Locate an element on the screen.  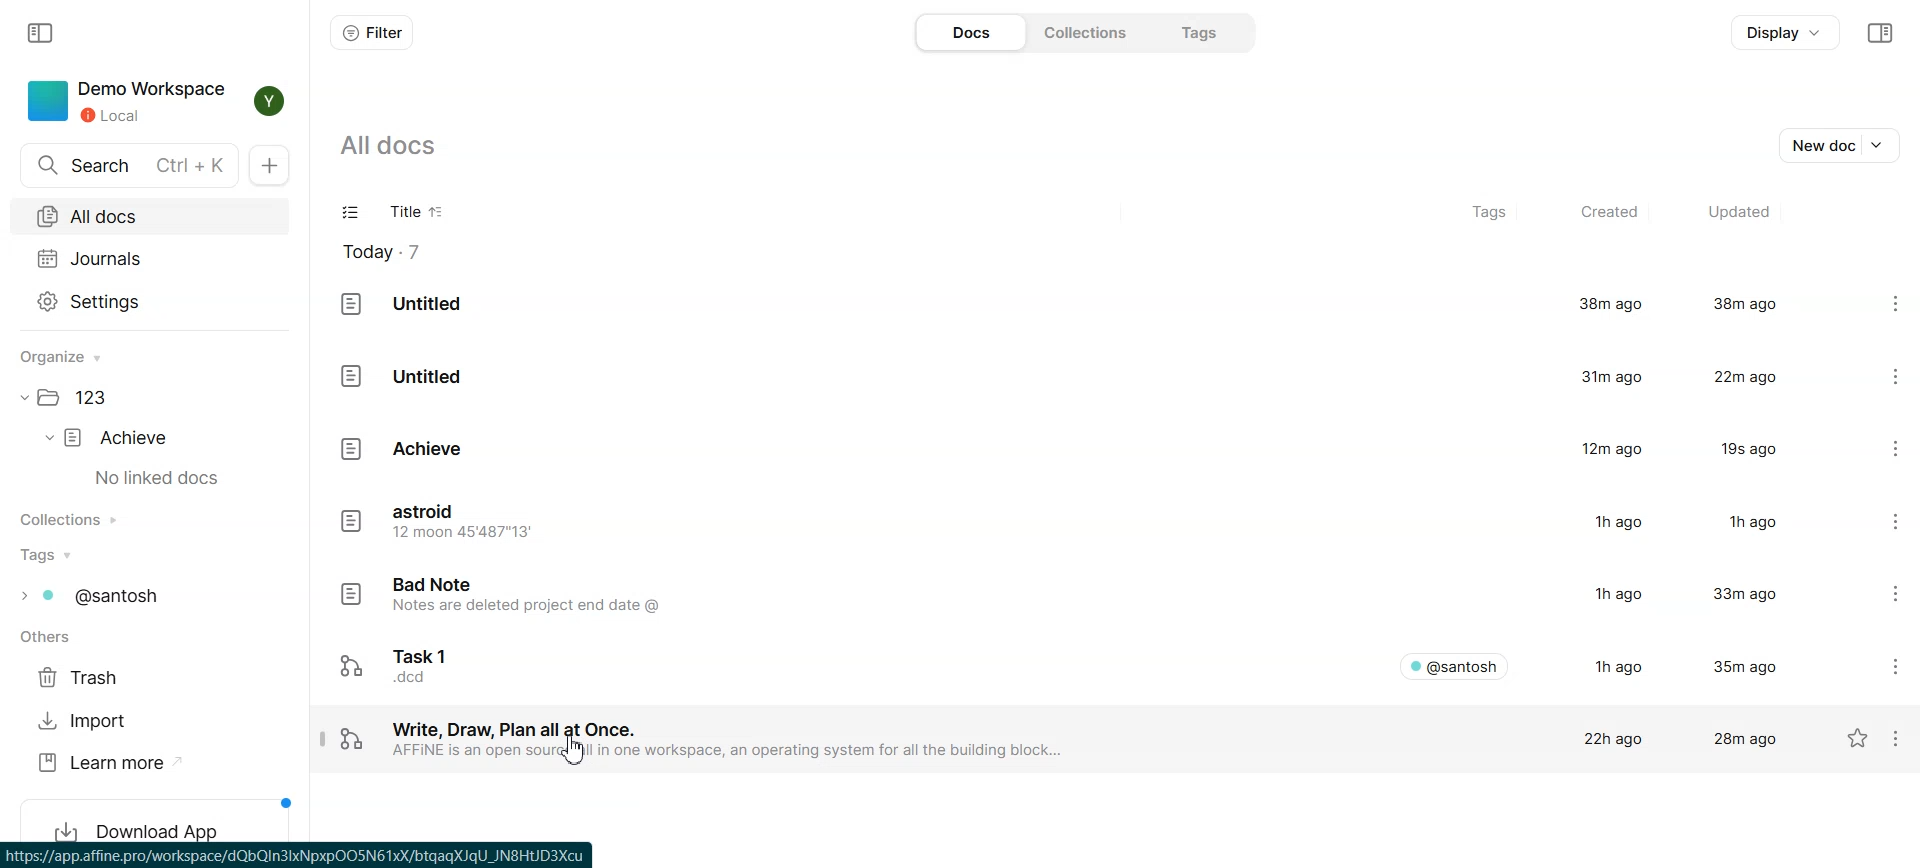
Updated is located at coordinates (1737, 213).